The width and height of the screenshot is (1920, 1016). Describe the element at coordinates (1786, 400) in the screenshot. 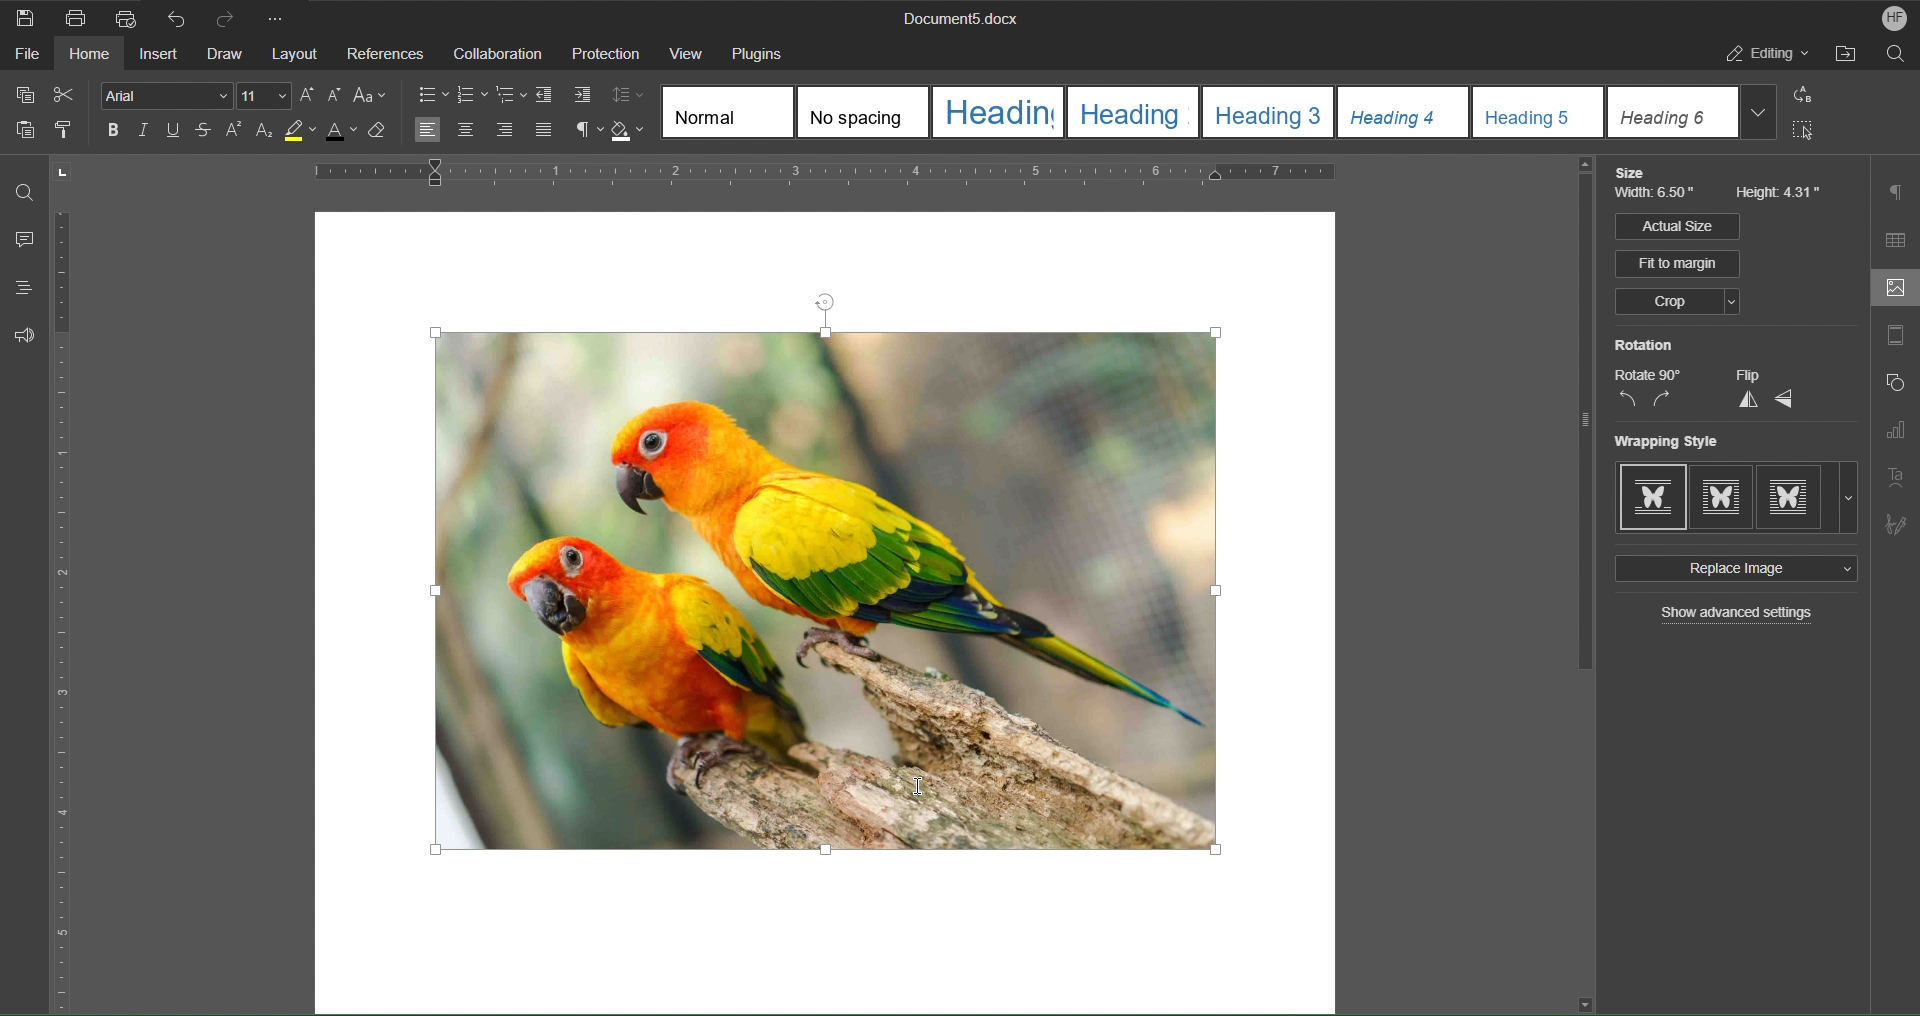

I see `Horizontal Flip` at that location.